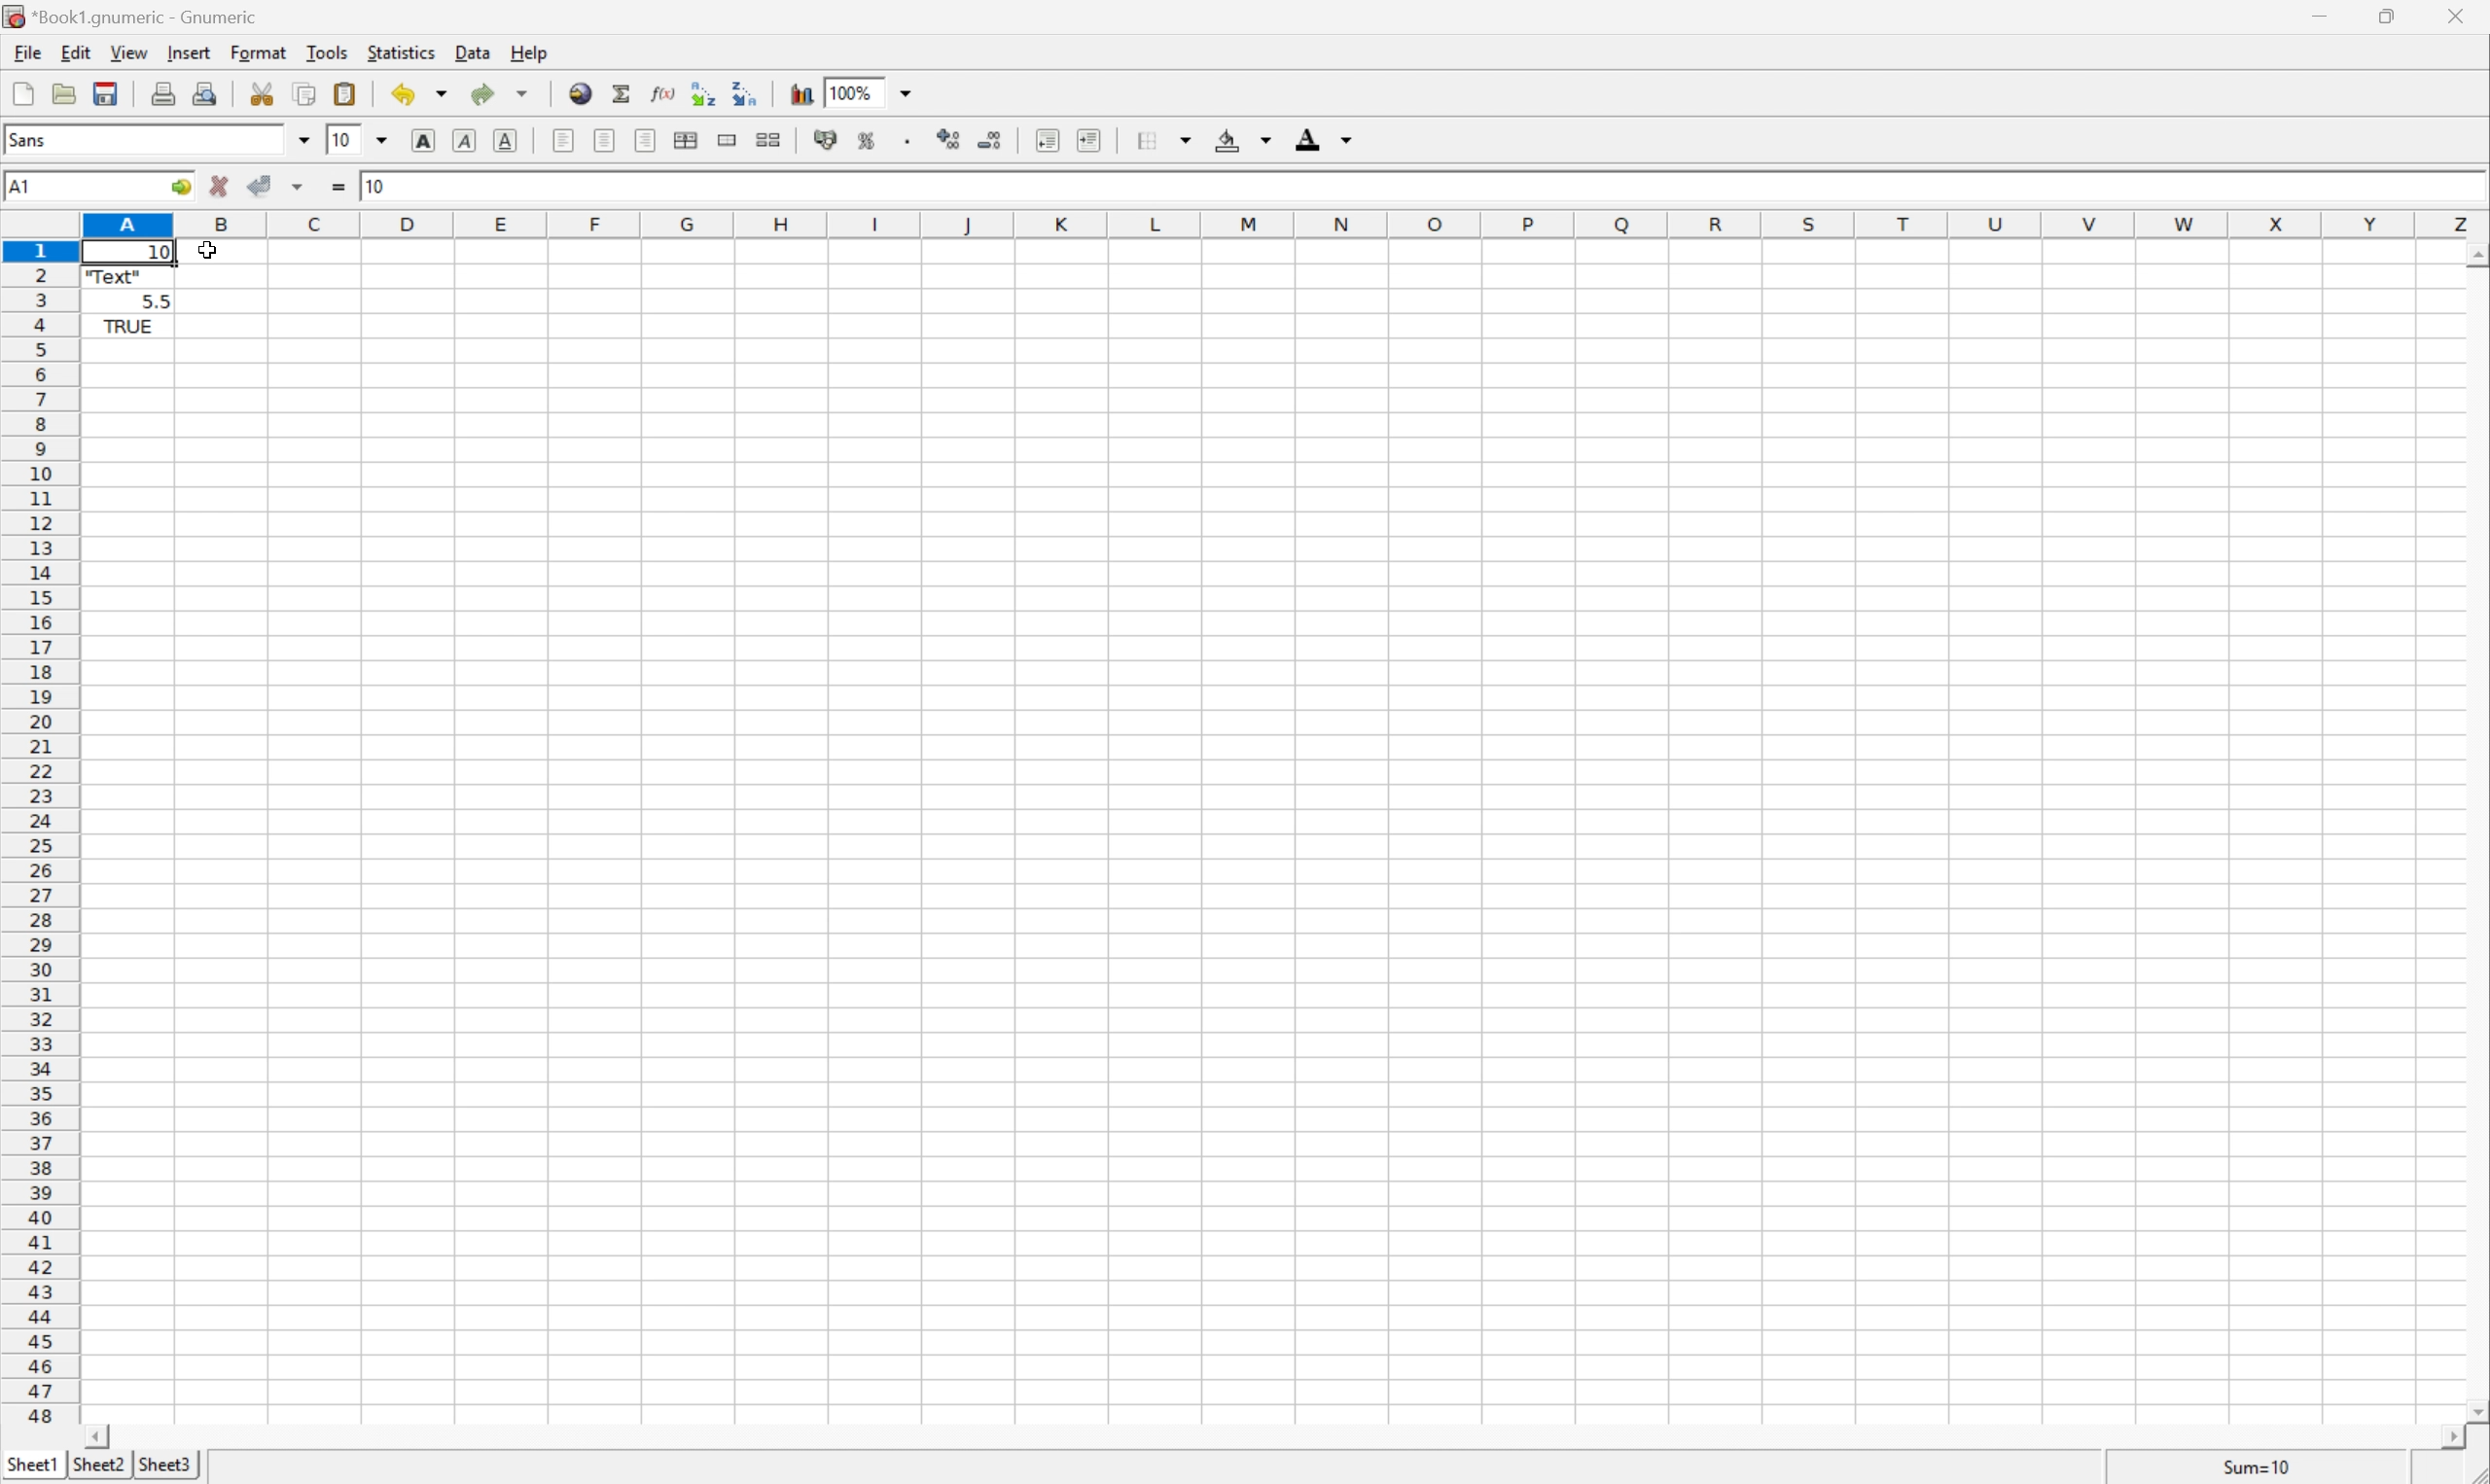  What do you see at coordinates (729, 139) in the screenshot?
I see `Merge a range of cells` at bounding box center [729, 139].